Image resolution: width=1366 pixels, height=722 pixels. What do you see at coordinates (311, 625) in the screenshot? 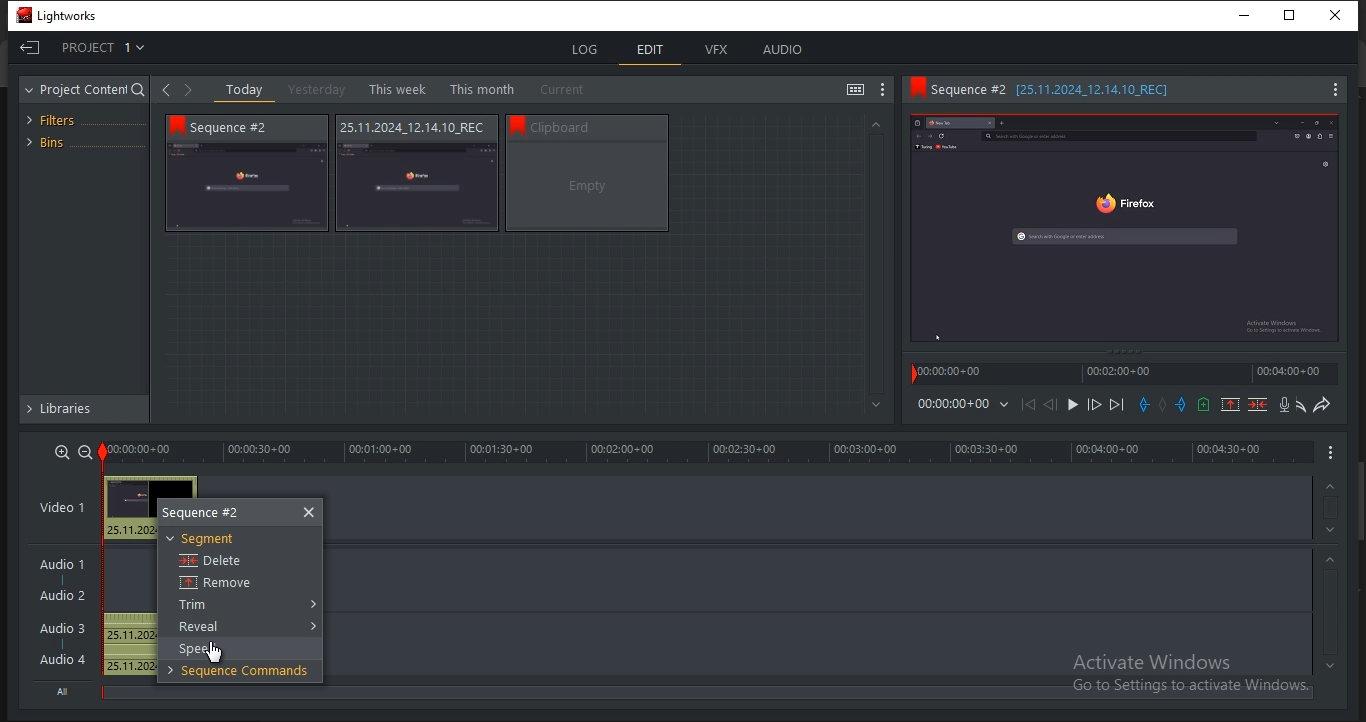
I see `Drop down arrow` at bounding box center [311, 625].